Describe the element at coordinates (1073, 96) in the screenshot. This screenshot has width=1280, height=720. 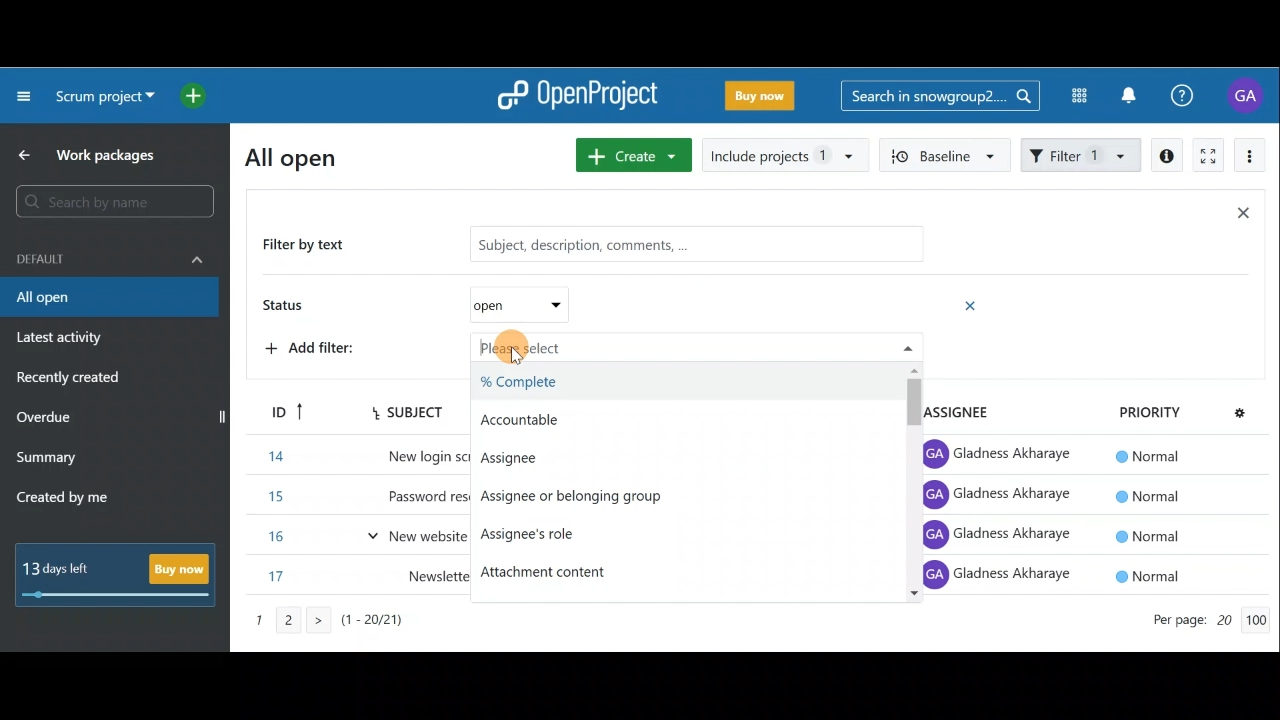
I see `Modules` at that location.